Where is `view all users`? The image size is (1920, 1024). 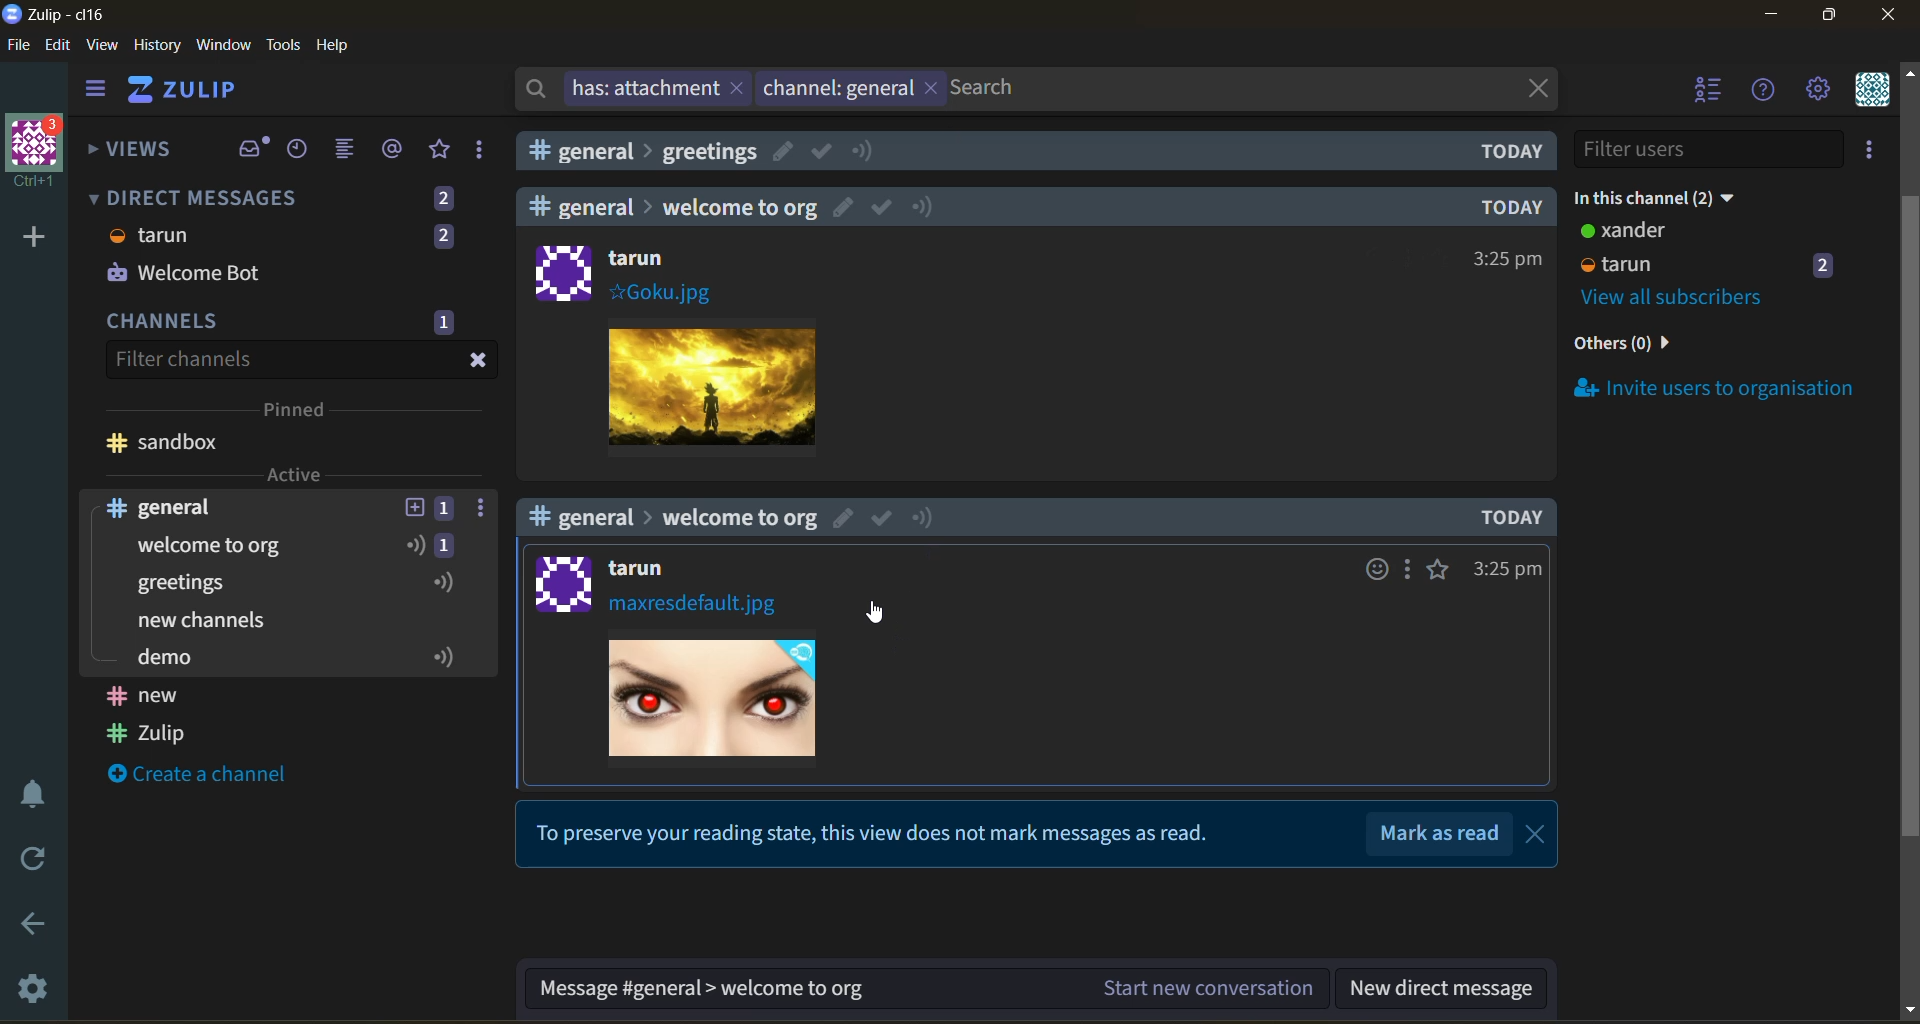
view all users is located at coordinates (1648, 268).